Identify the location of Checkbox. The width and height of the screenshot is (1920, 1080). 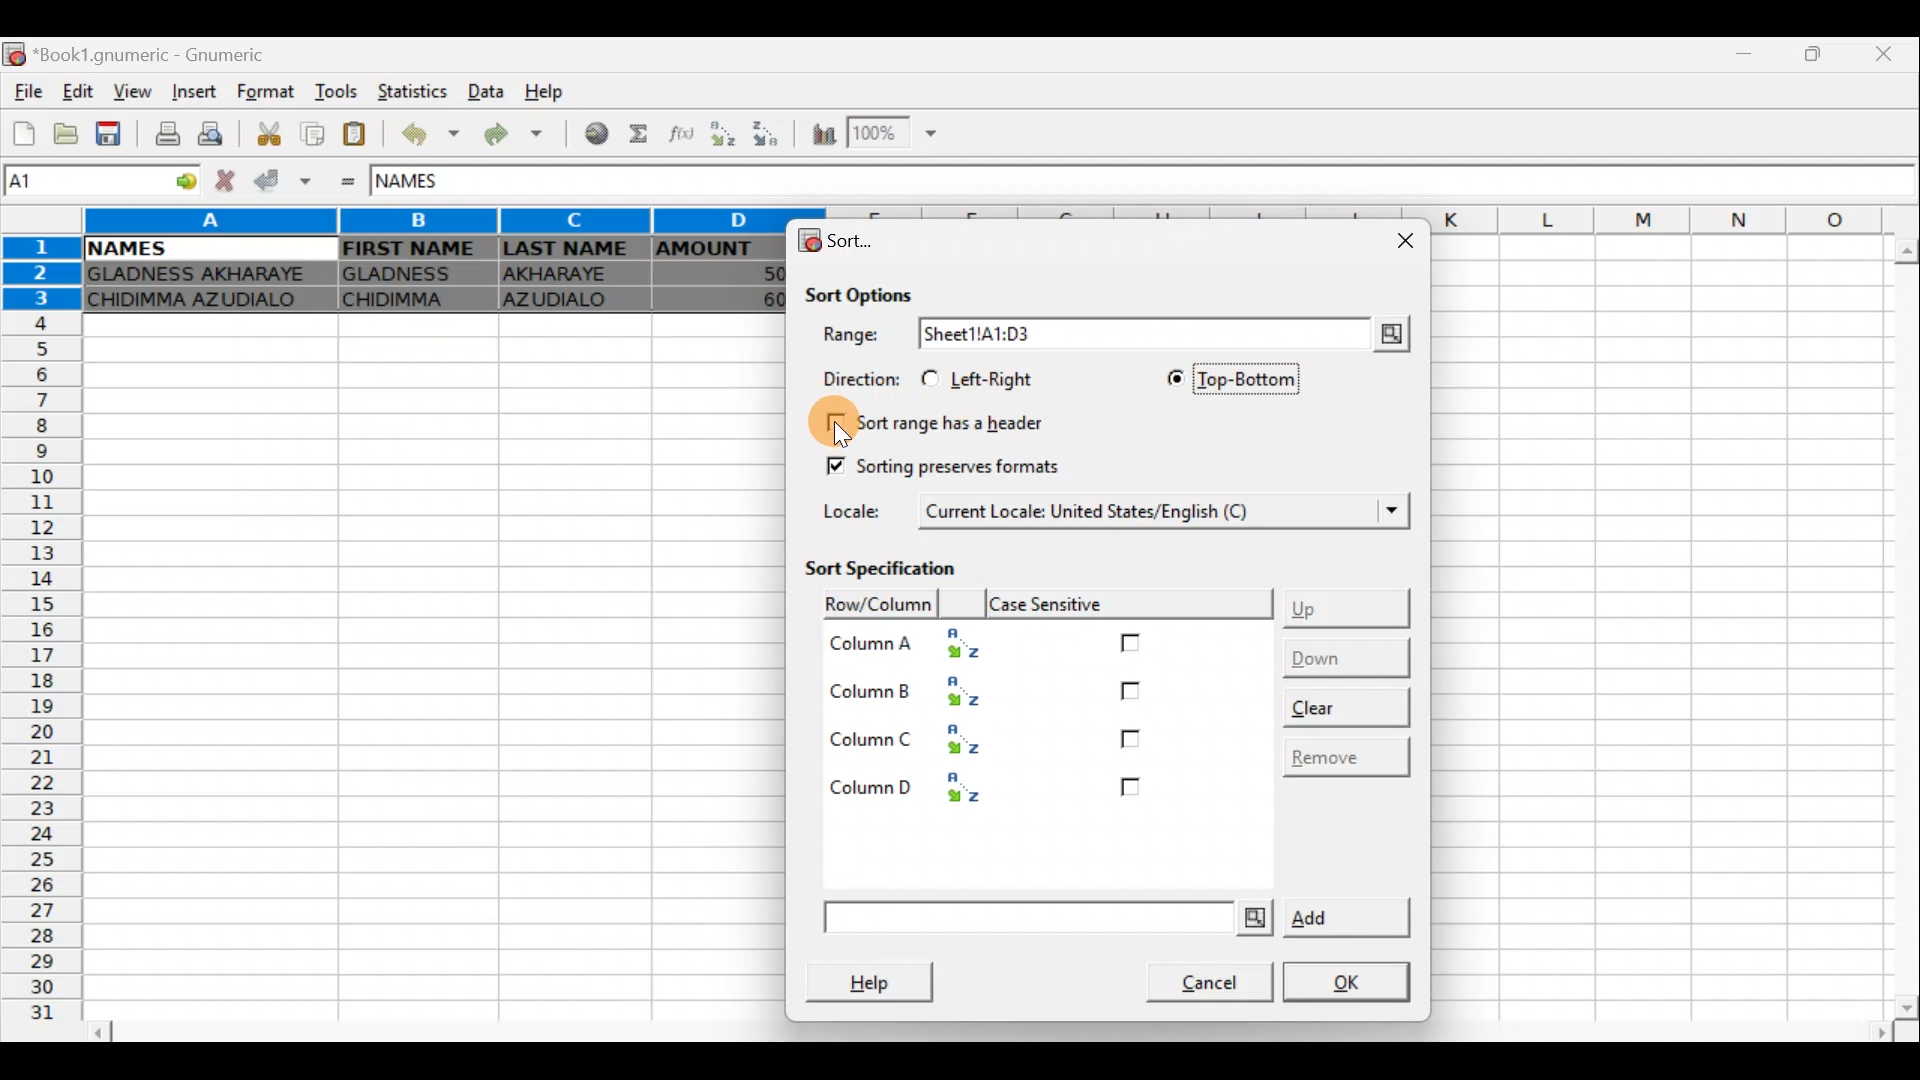
(1132, 642).